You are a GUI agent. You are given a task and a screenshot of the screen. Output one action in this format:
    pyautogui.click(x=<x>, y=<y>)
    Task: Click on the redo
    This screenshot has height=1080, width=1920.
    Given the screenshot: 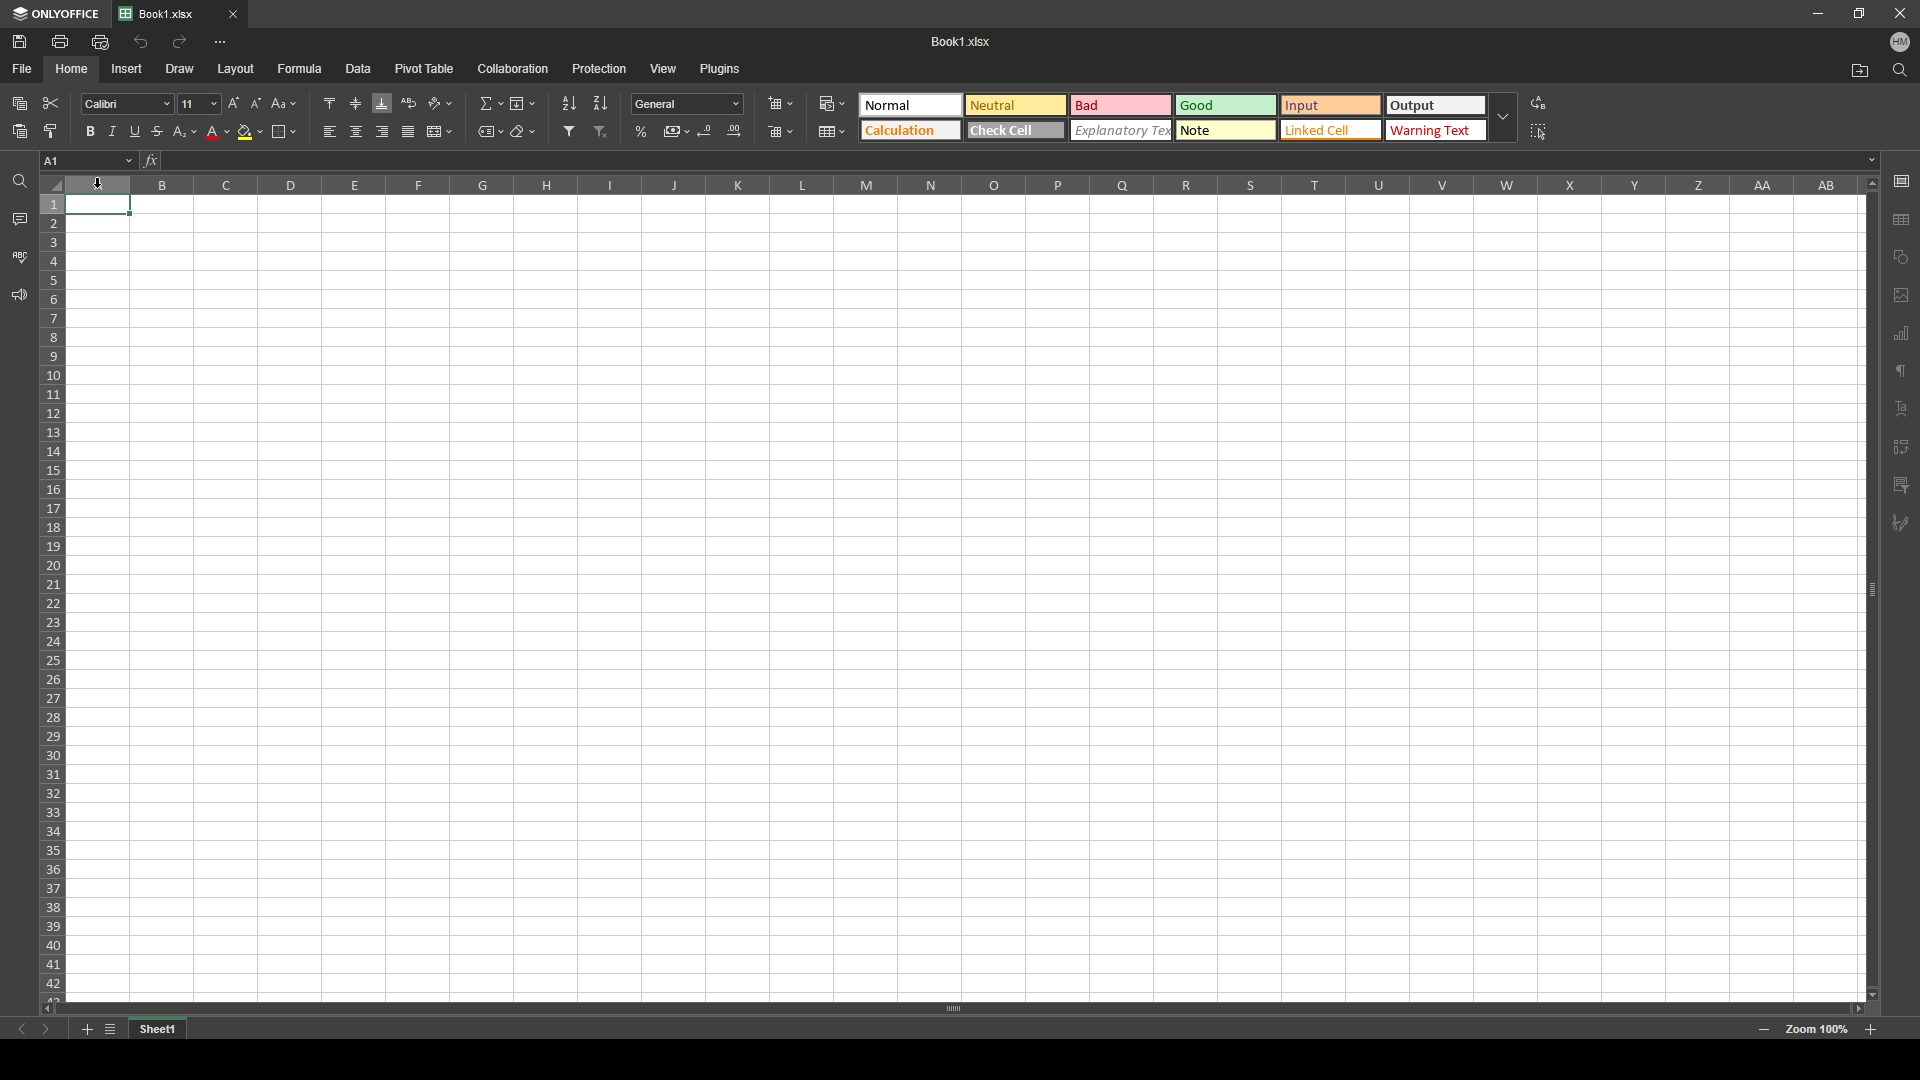 What is the action you would take?
    pyautogui.click(x=179, y=41)
    